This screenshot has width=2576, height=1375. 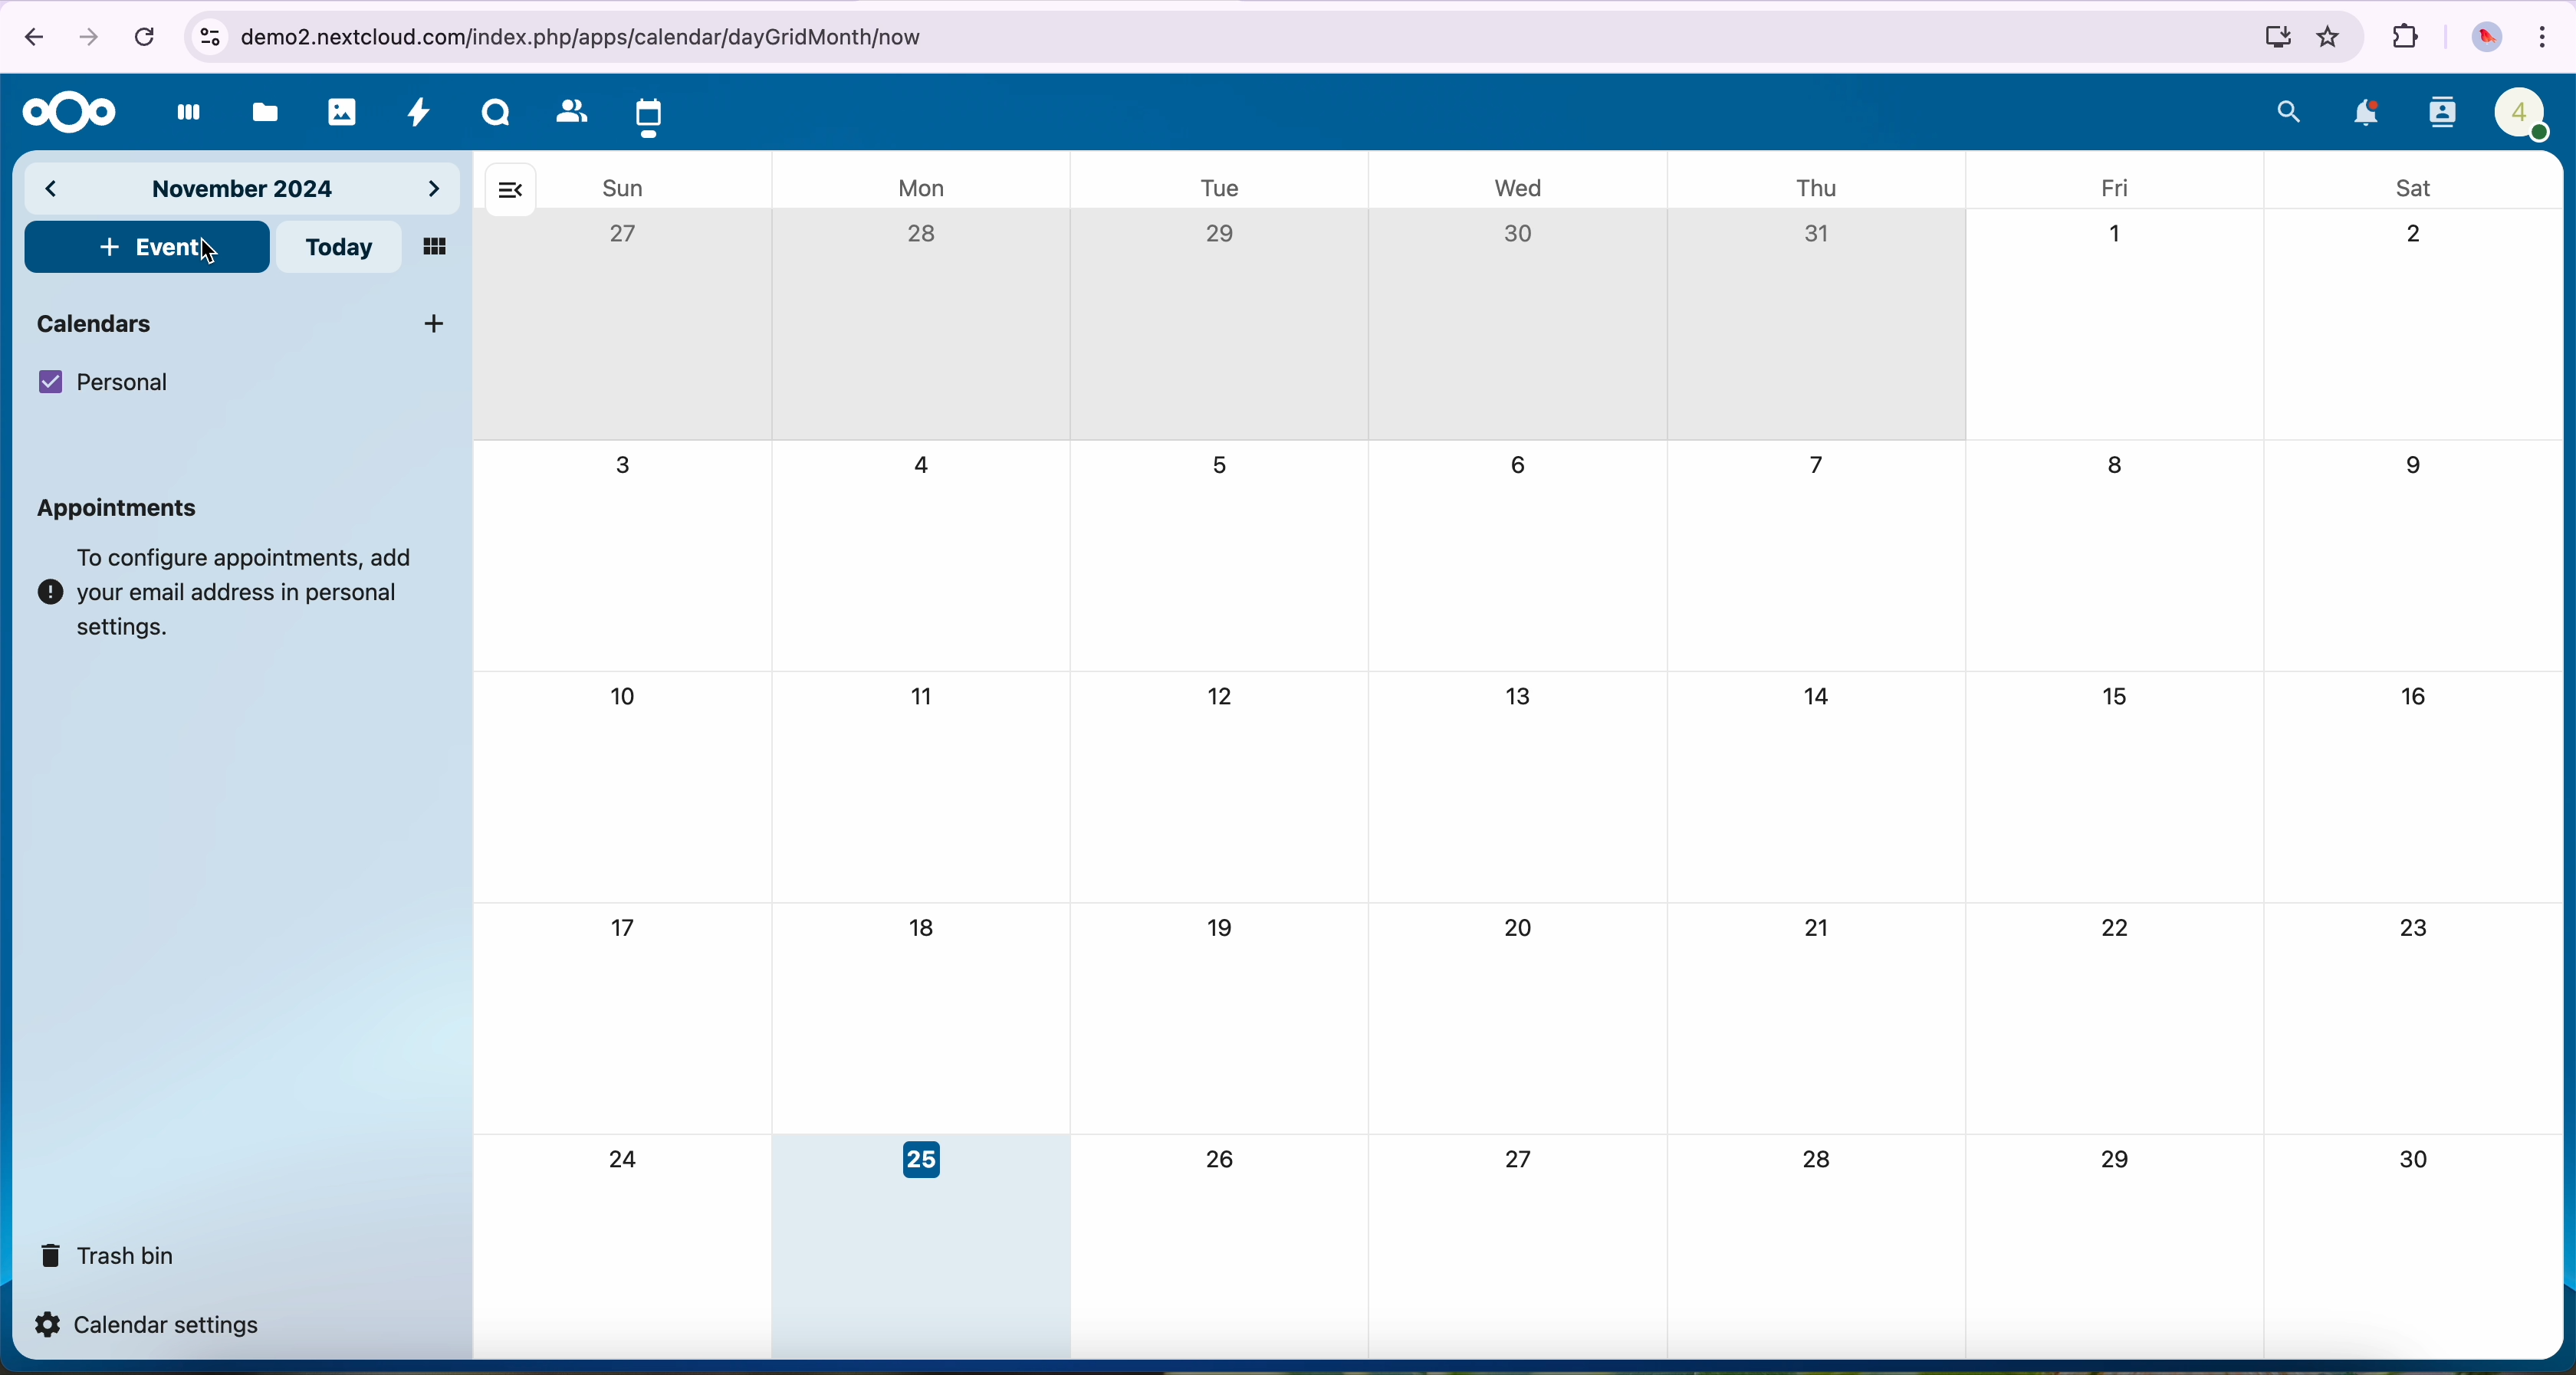 I want to click on 27, so click(x=628, y=235).